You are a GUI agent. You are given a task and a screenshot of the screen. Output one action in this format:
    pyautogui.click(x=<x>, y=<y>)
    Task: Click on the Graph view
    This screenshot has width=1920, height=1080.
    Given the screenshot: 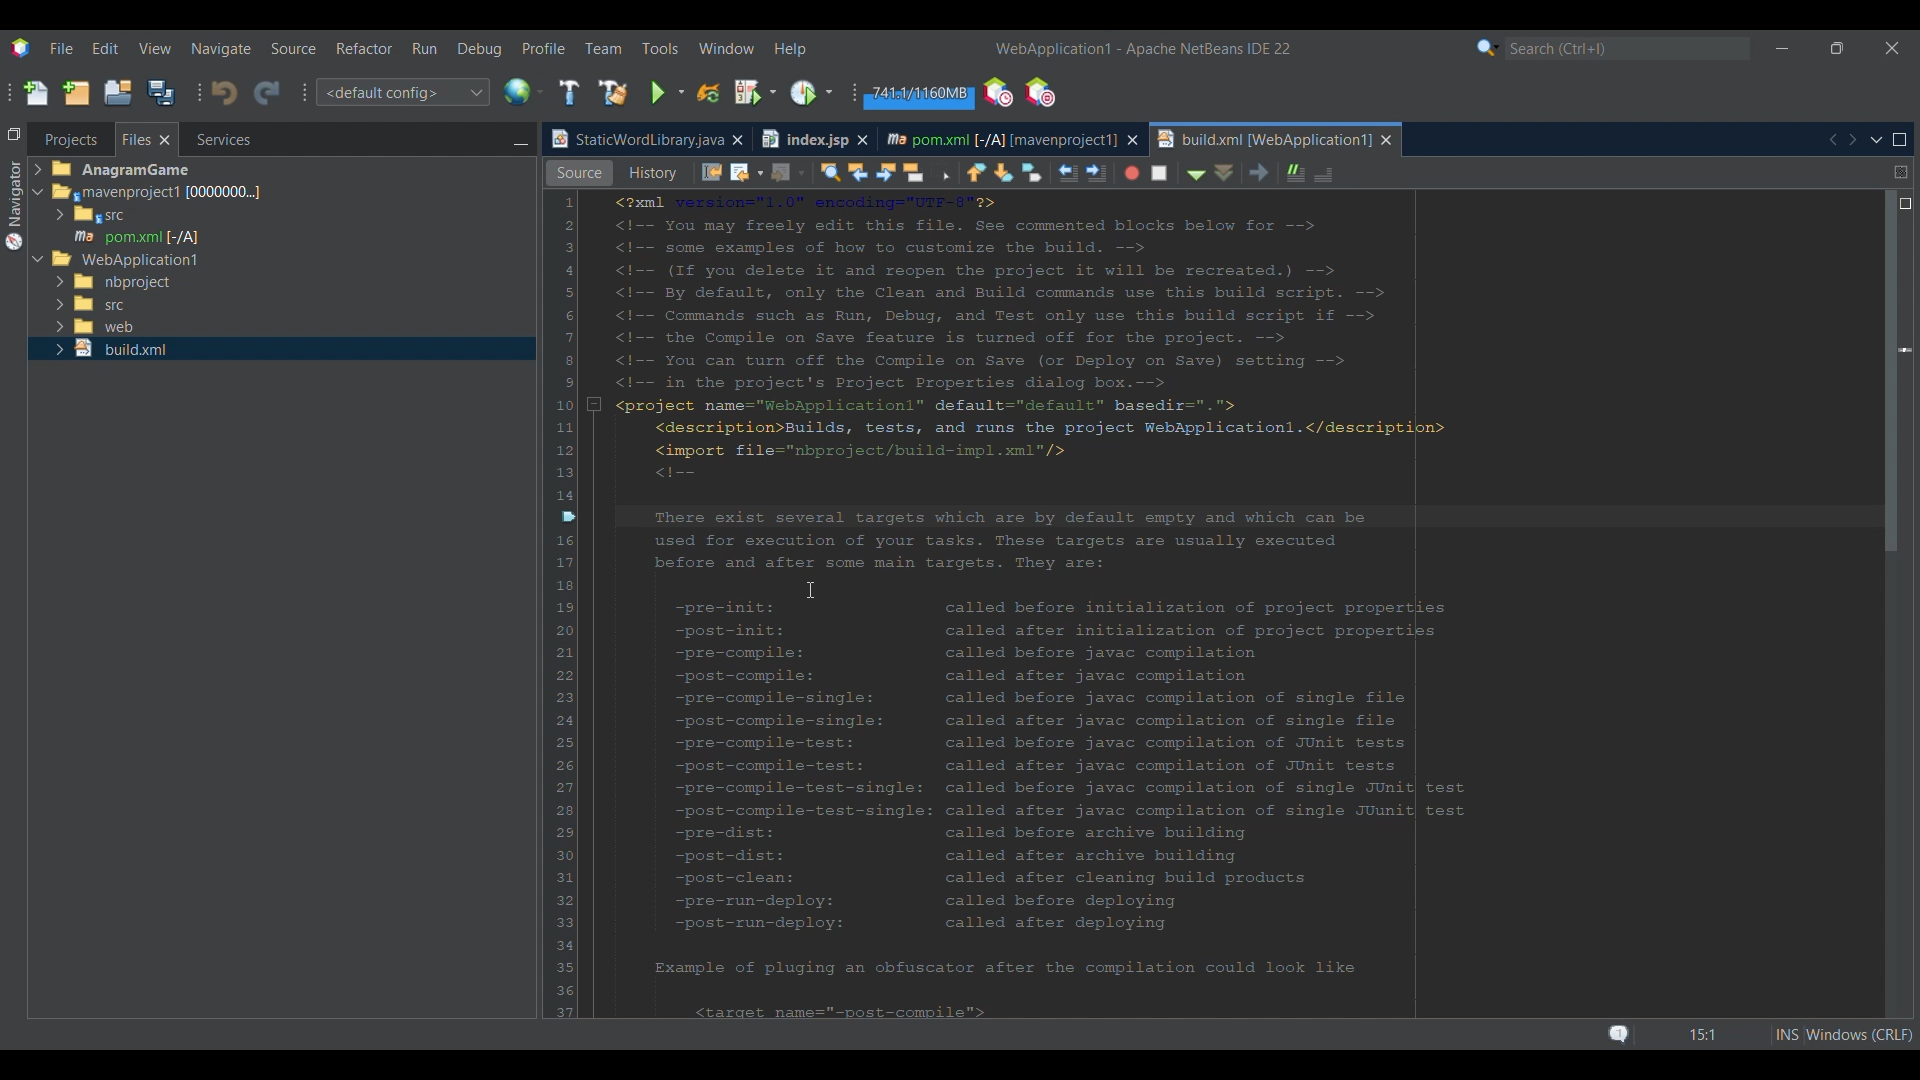 What is the action you would take?
    pyautogui.click(x=663, y=173)
    